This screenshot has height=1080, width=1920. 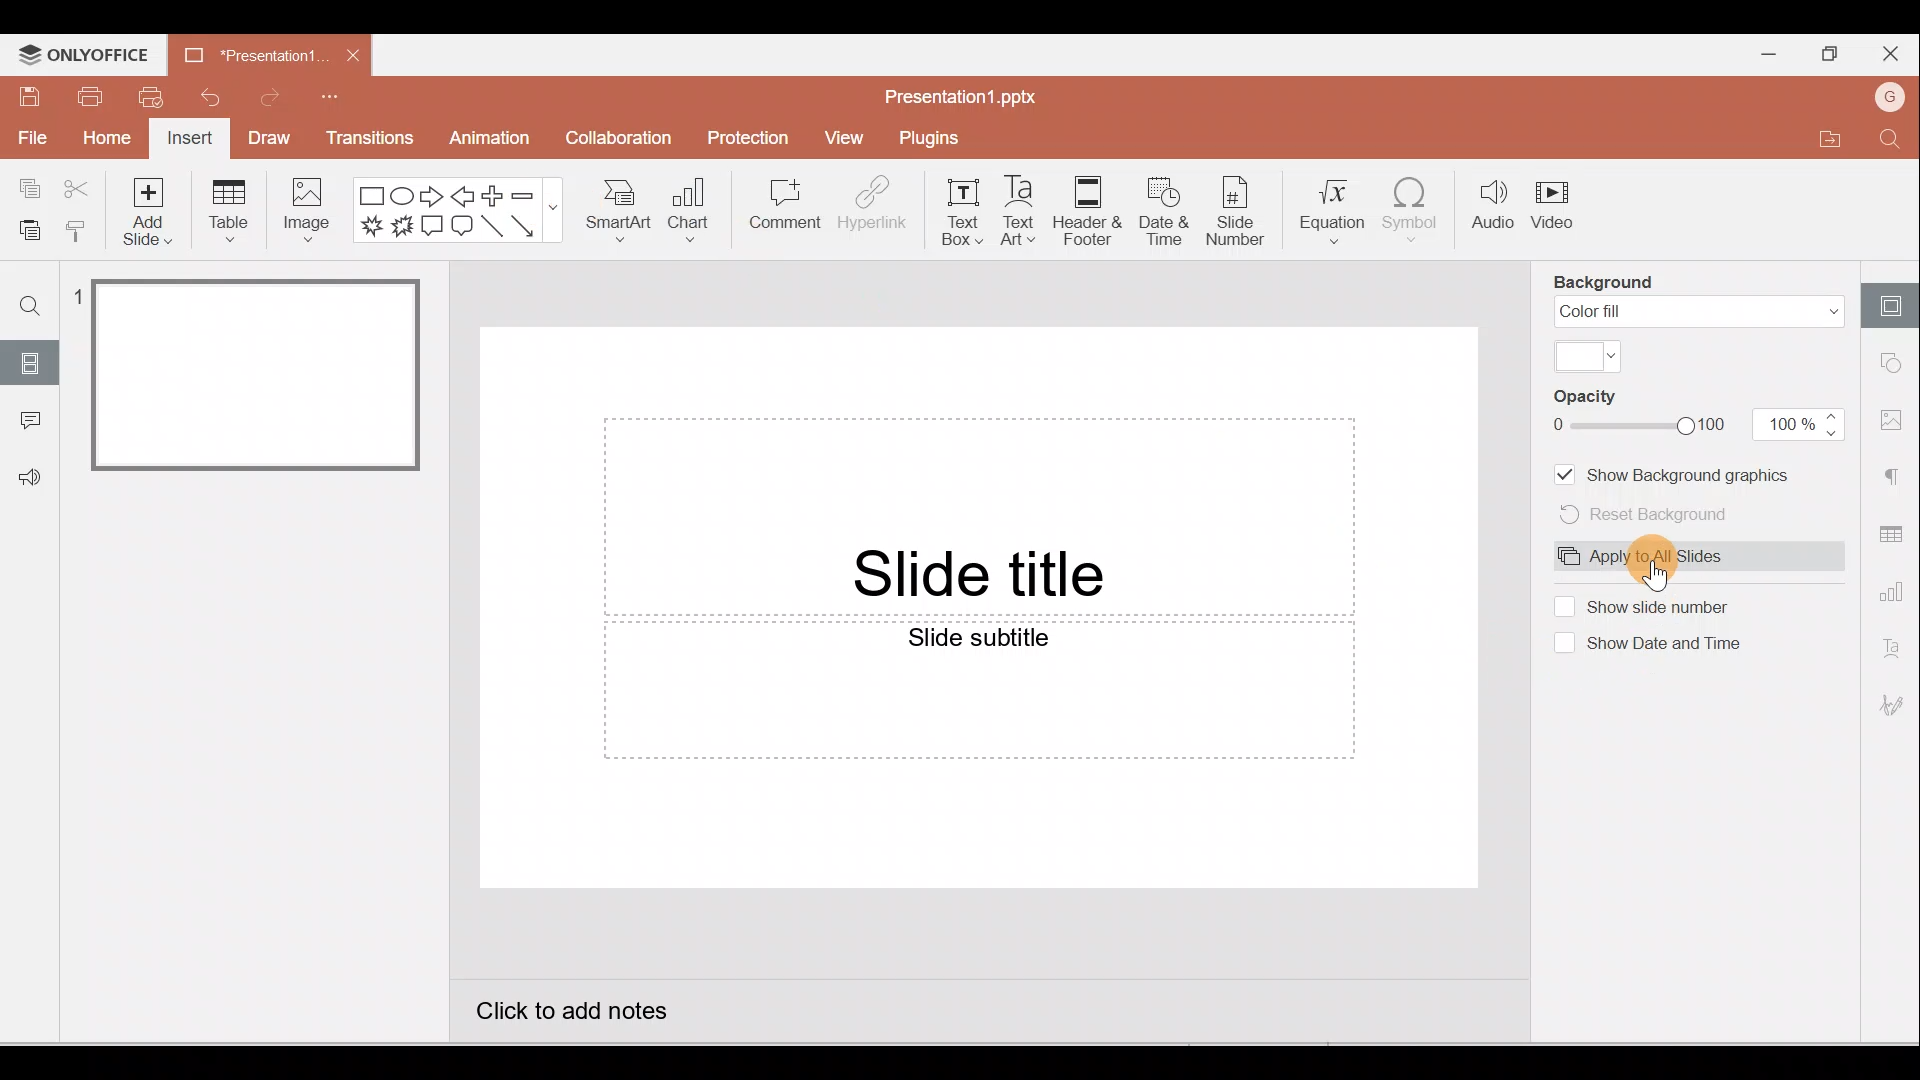 What do you see at coordinates (31, 300) in the screenshot?
I see `Find` at bounding box center [31, 300].